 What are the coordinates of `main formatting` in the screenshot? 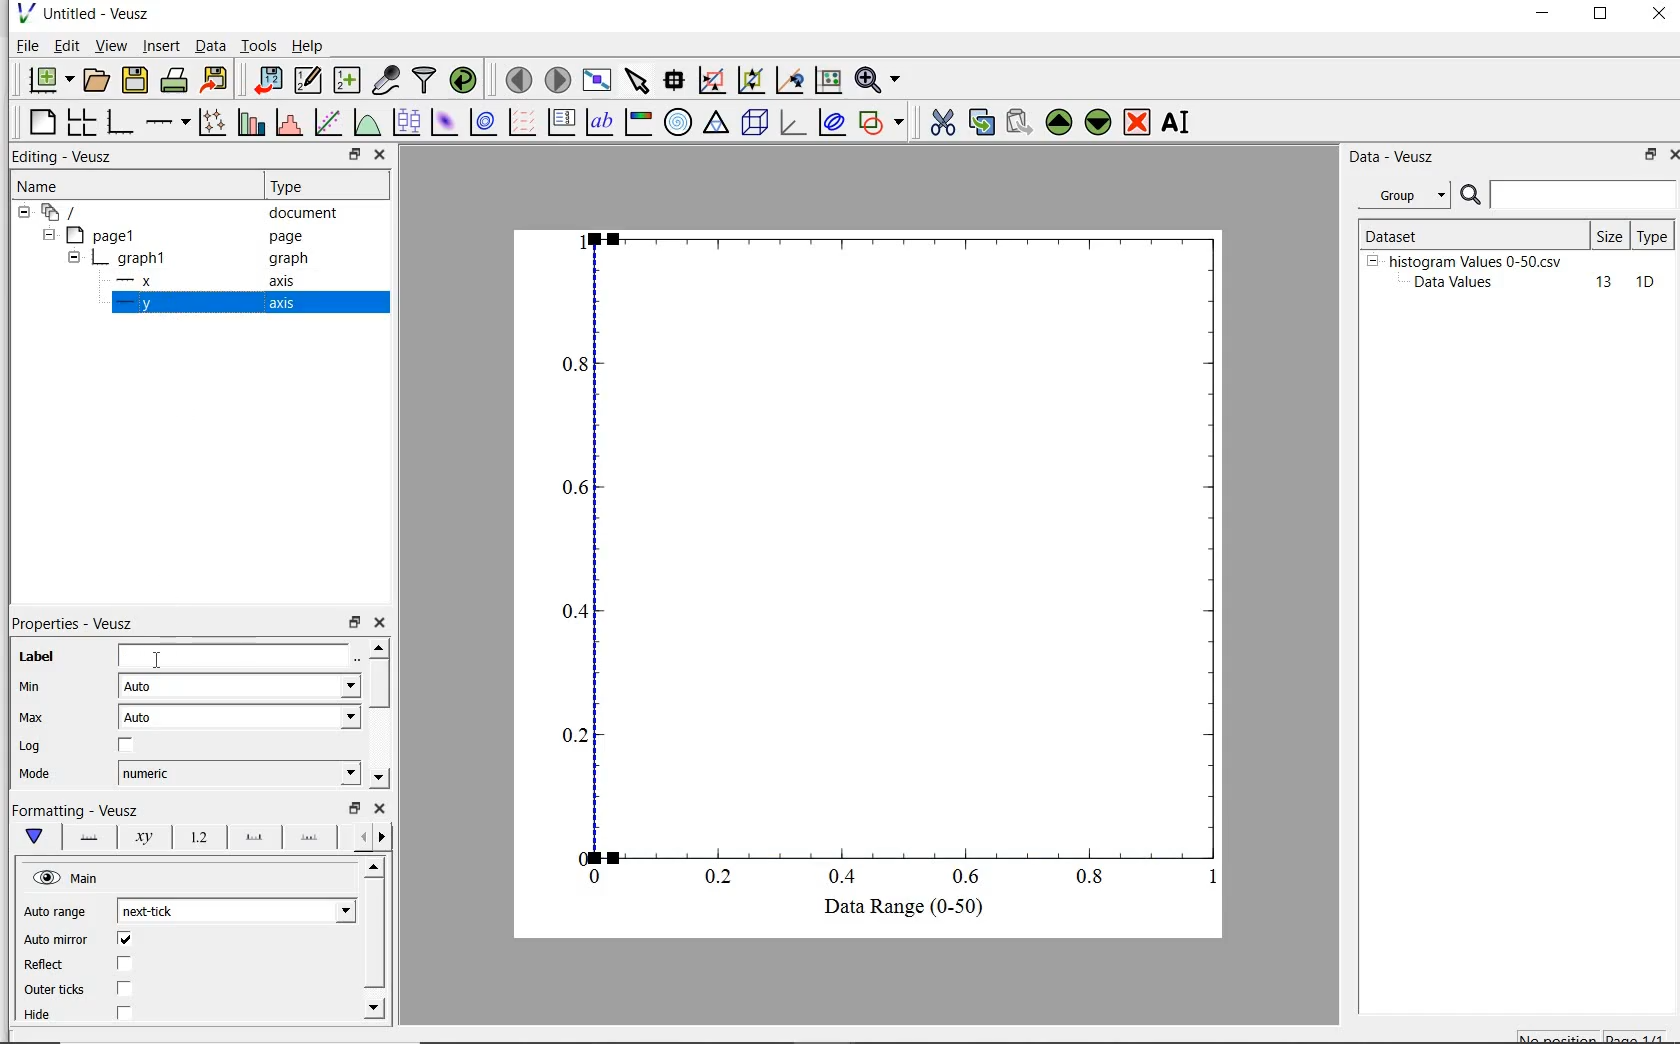 It's located at (37, 837).